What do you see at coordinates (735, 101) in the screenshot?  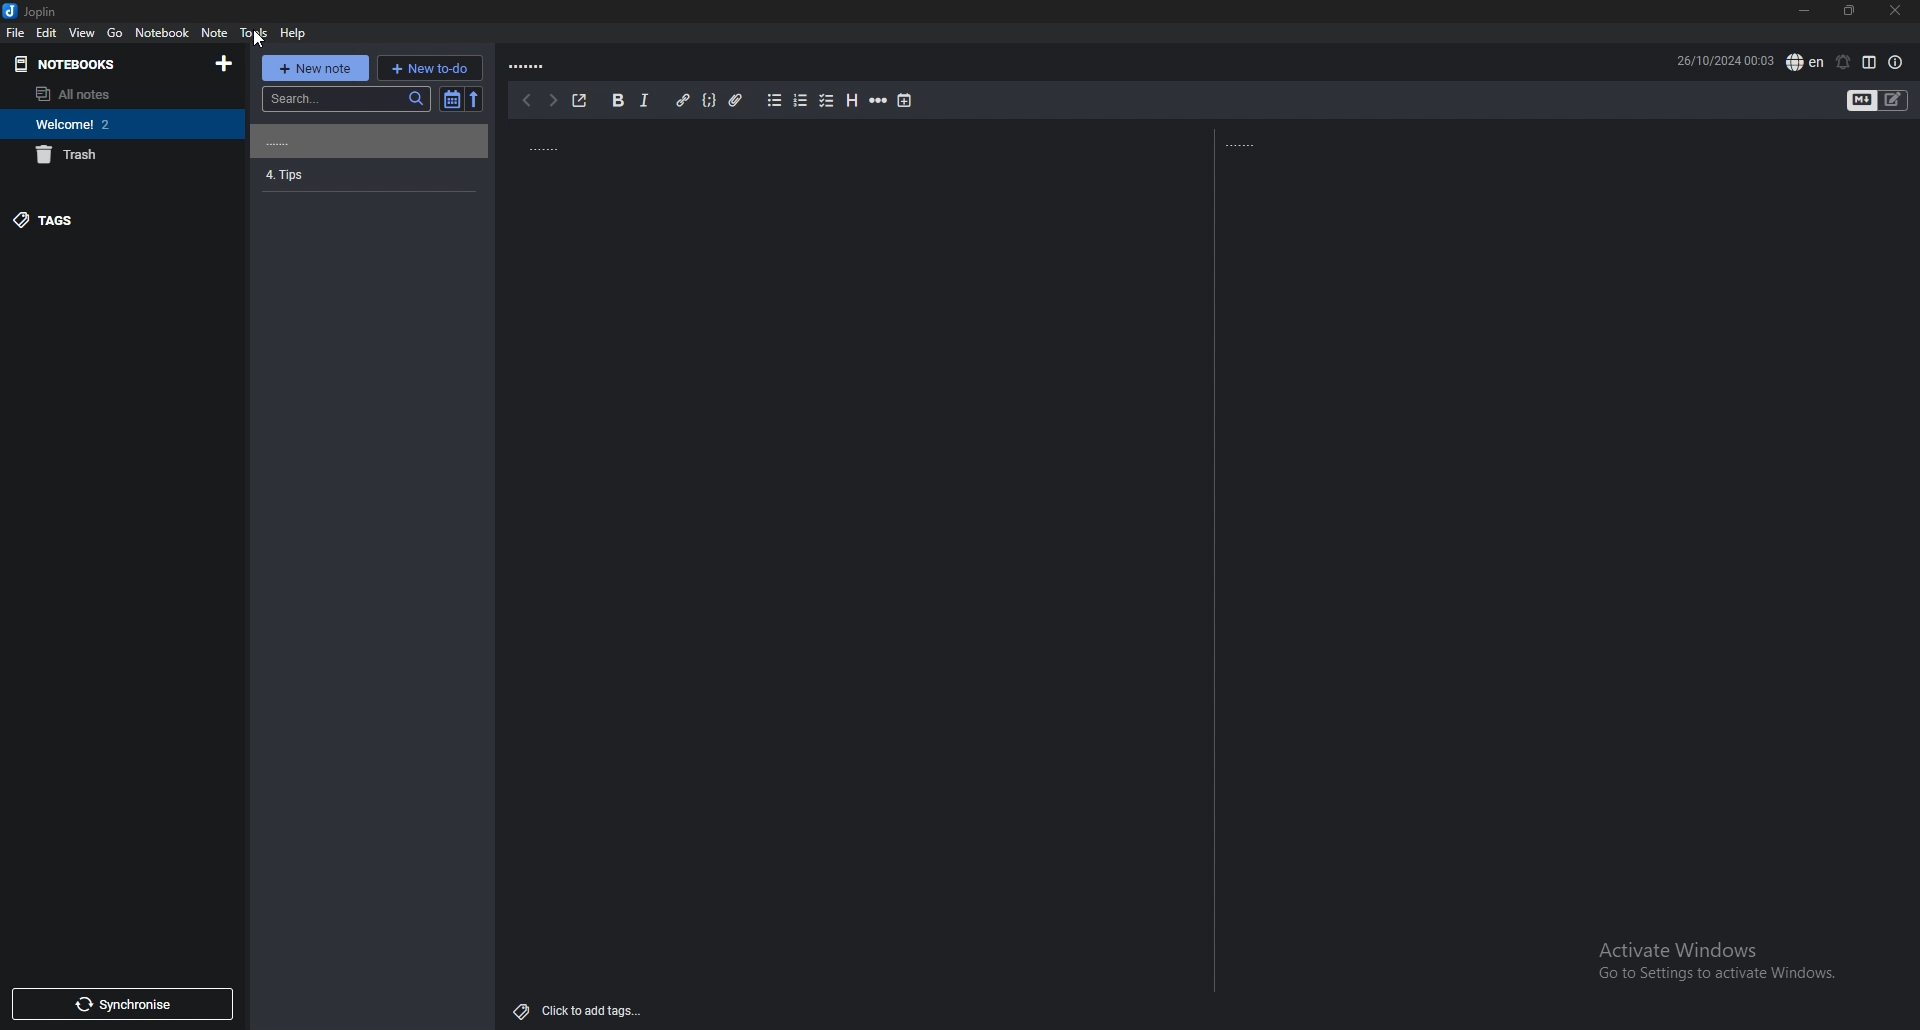 I see `add attachment` at bounding box center [735, 101].